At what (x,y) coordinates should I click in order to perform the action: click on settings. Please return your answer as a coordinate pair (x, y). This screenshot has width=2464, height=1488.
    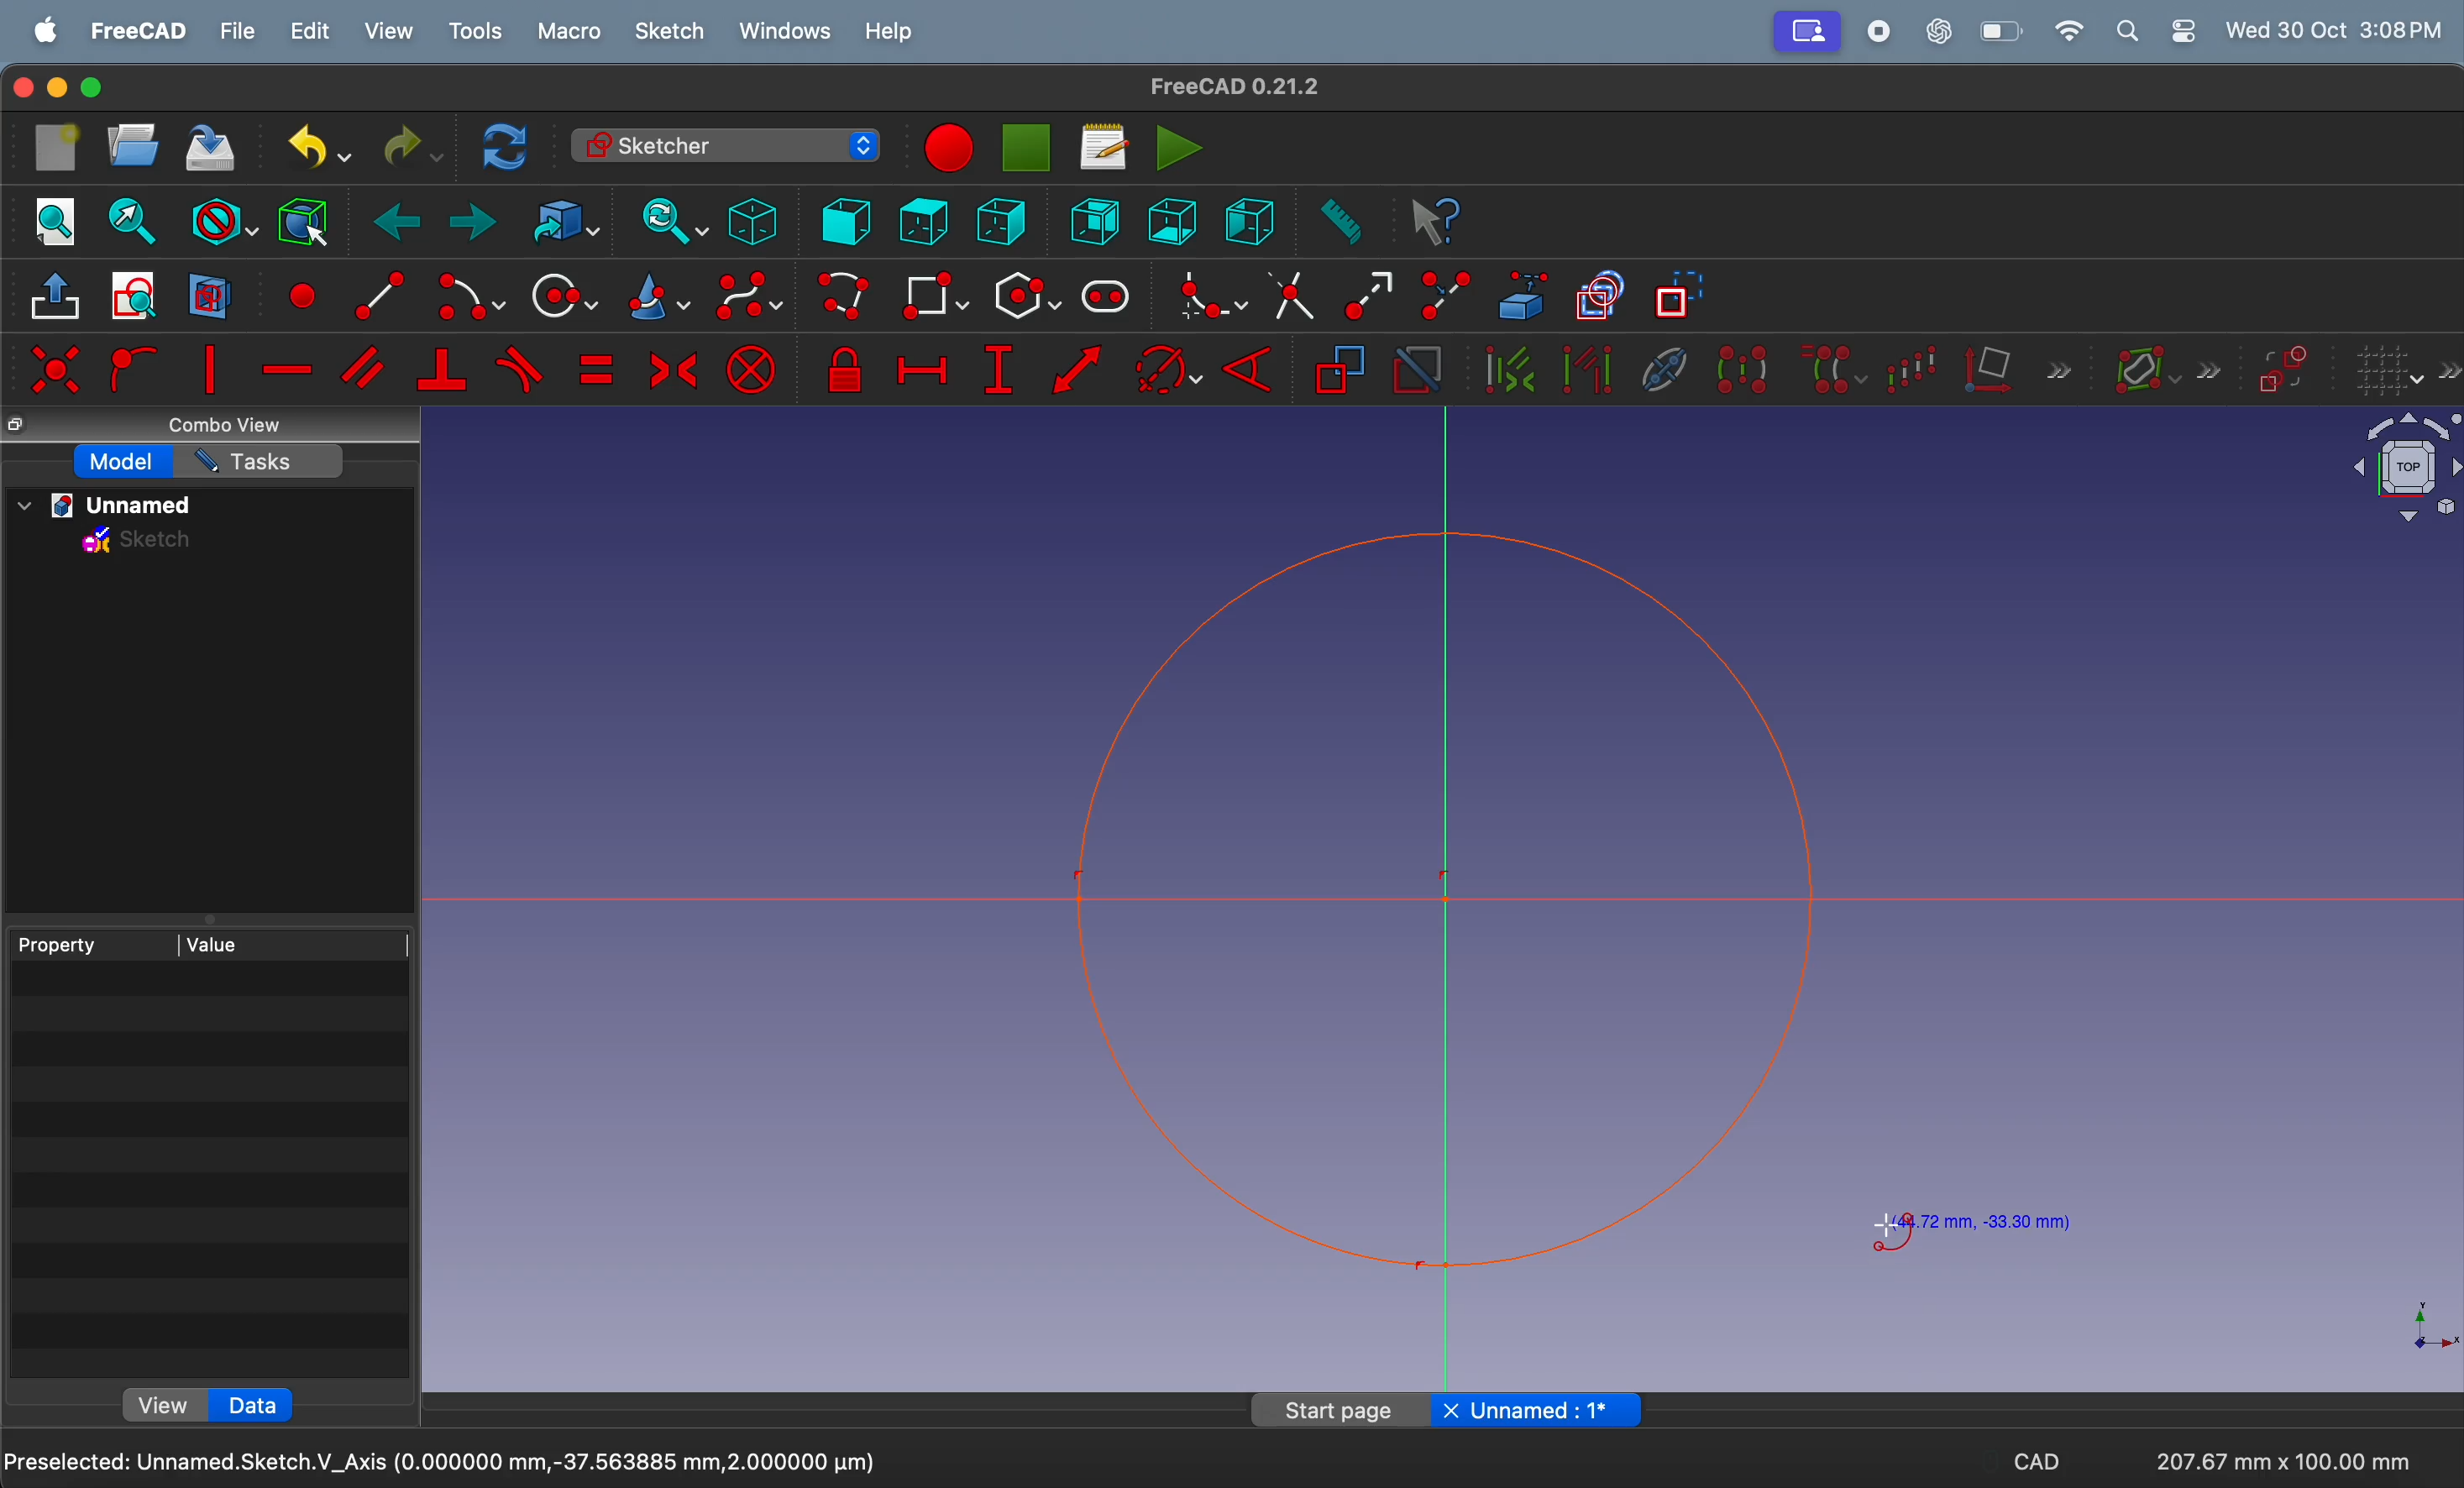
    Looking at the image, I should click on (2183, 31).